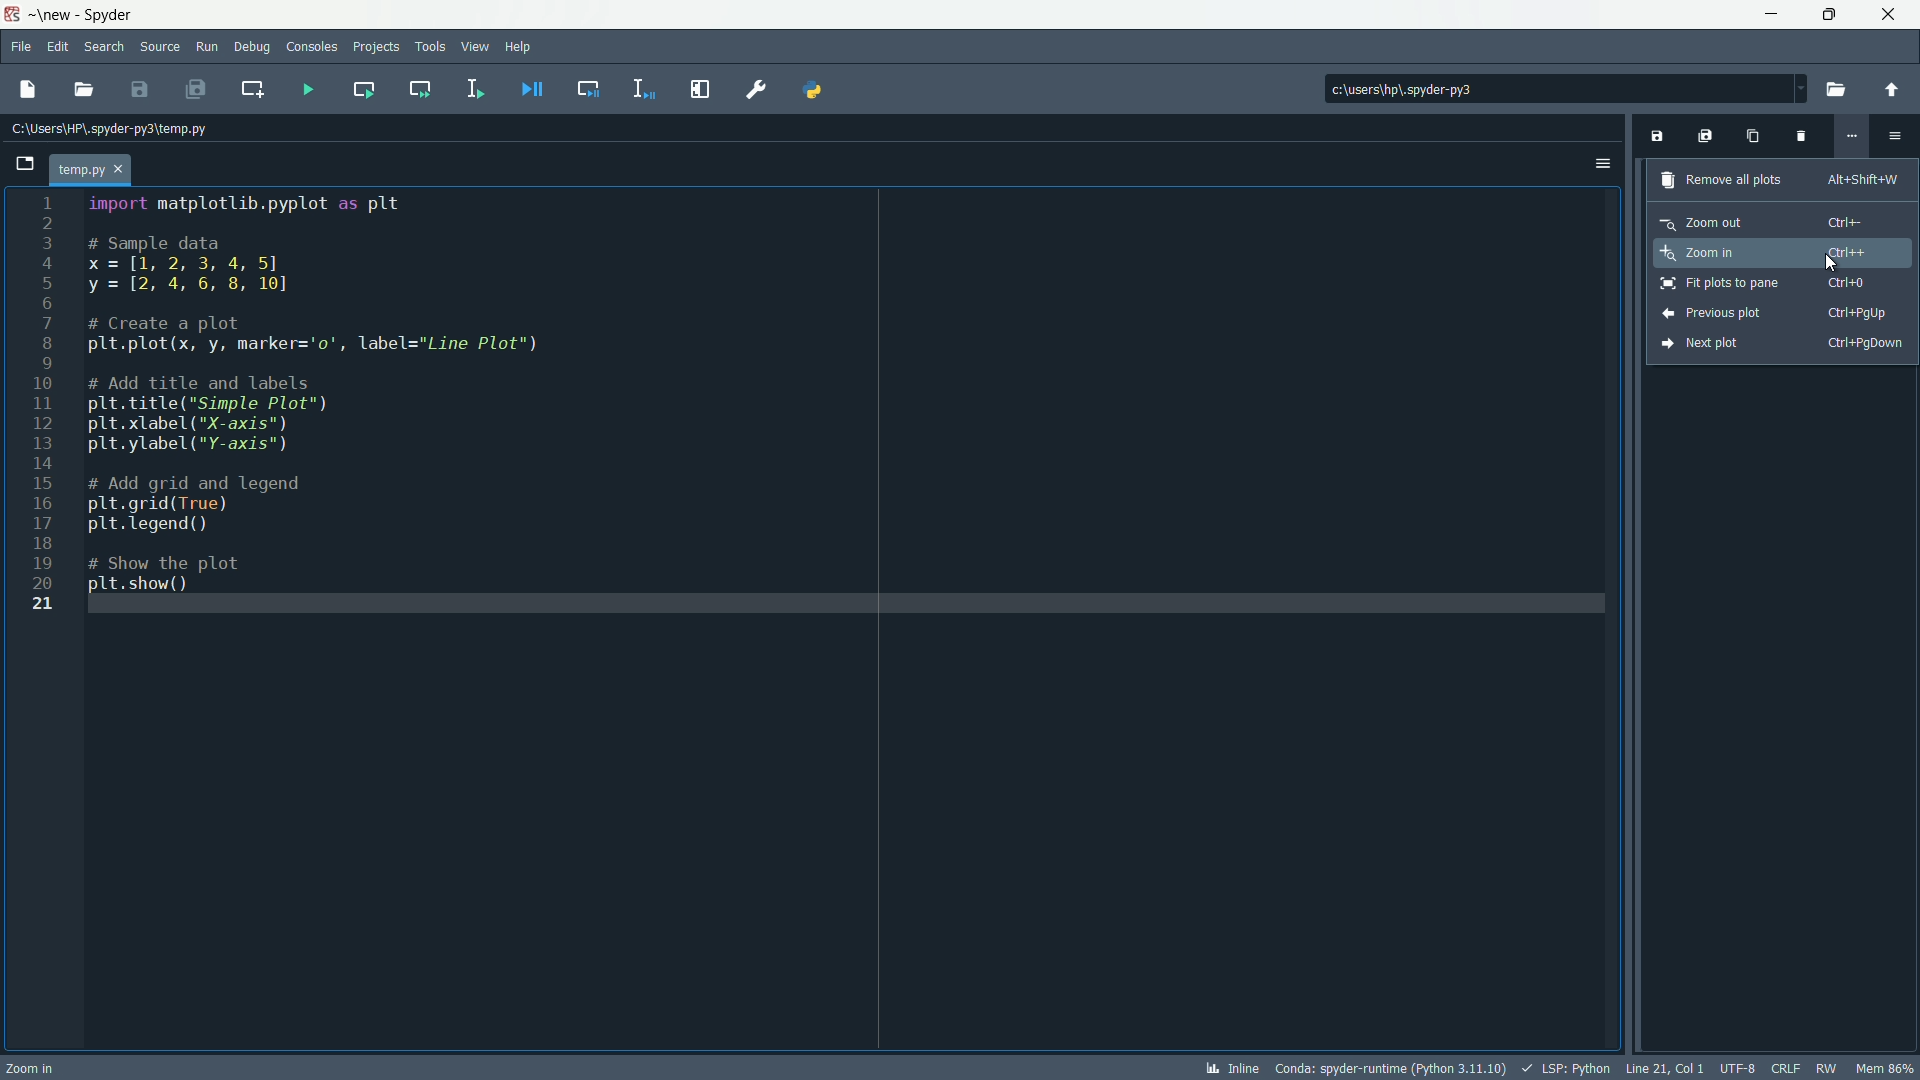 The width and height of the screenshot is (1920, 1080). What do you see at coordinates (642, 88) in the screenshot?
I see `debug selection or current line` at bounding box center [642, 88].